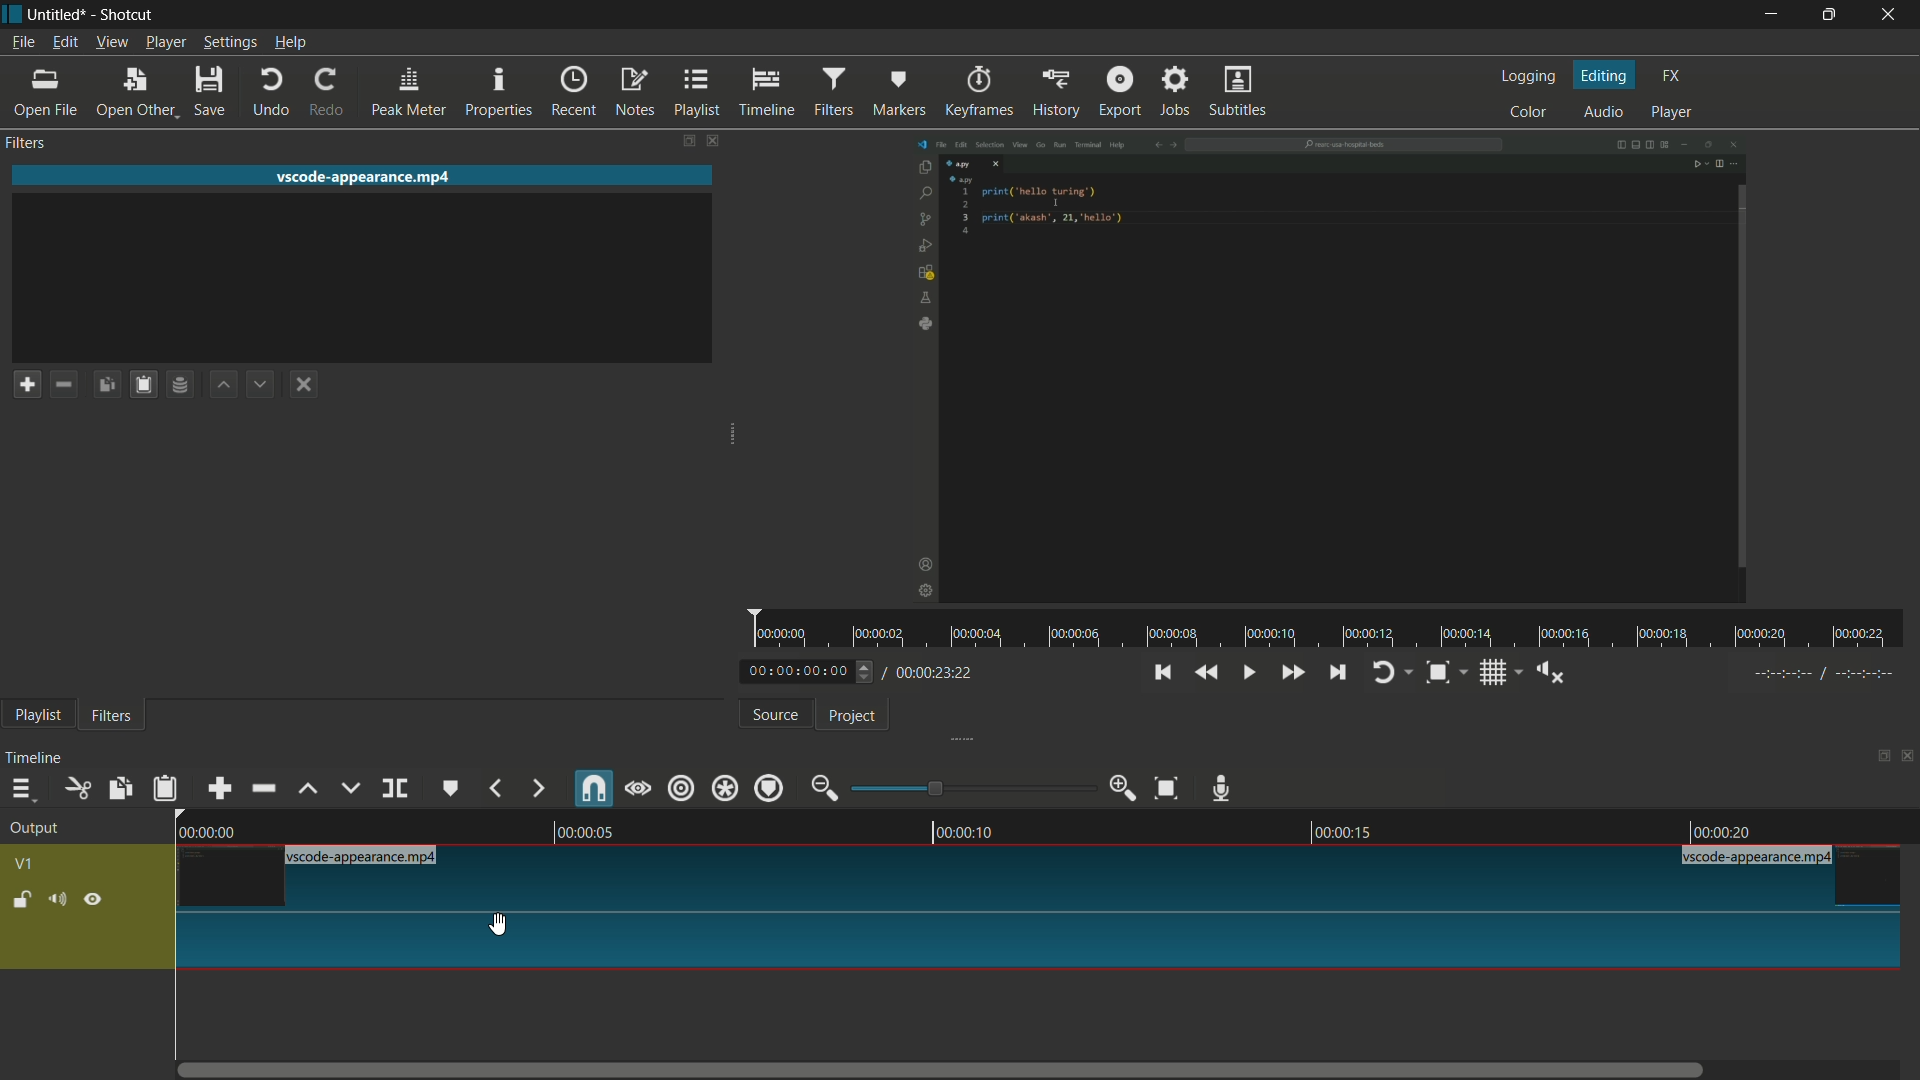 The width and height of the screenshot is (1920, 1080). Describe the element at coordinates (971, 787) in the screenshot. I see `adjustment bar` at that location.